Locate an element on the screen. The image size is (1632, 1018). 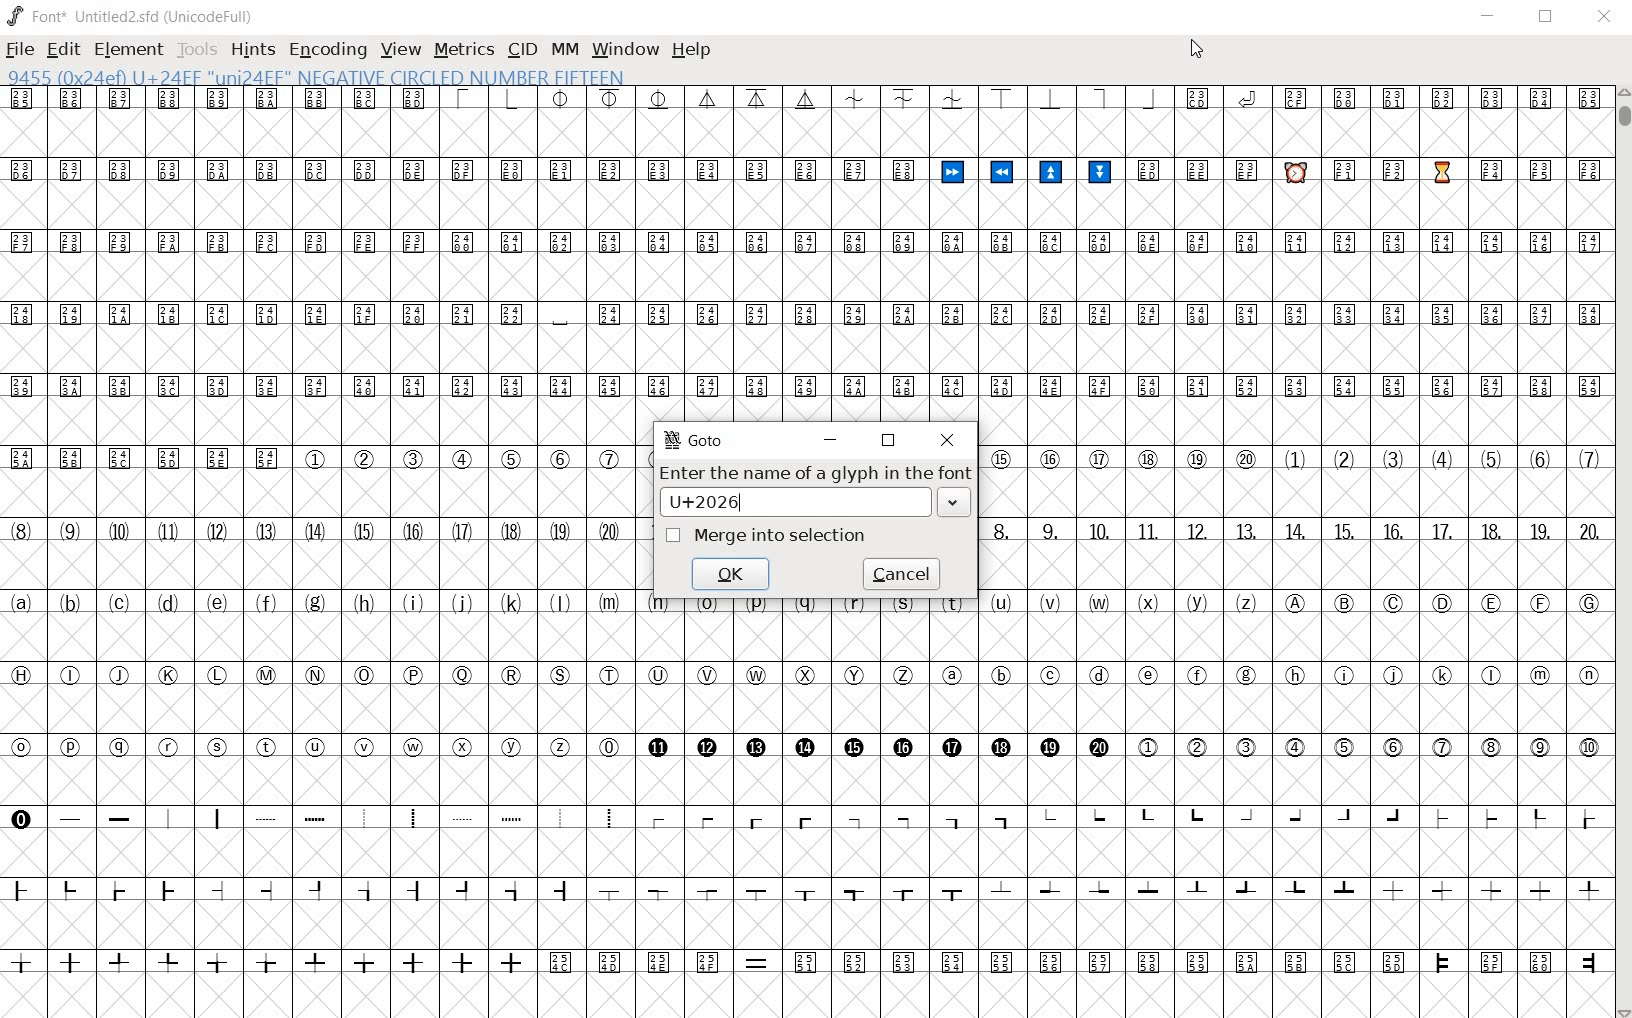
ENCODING is located at coordinates (326, 50).